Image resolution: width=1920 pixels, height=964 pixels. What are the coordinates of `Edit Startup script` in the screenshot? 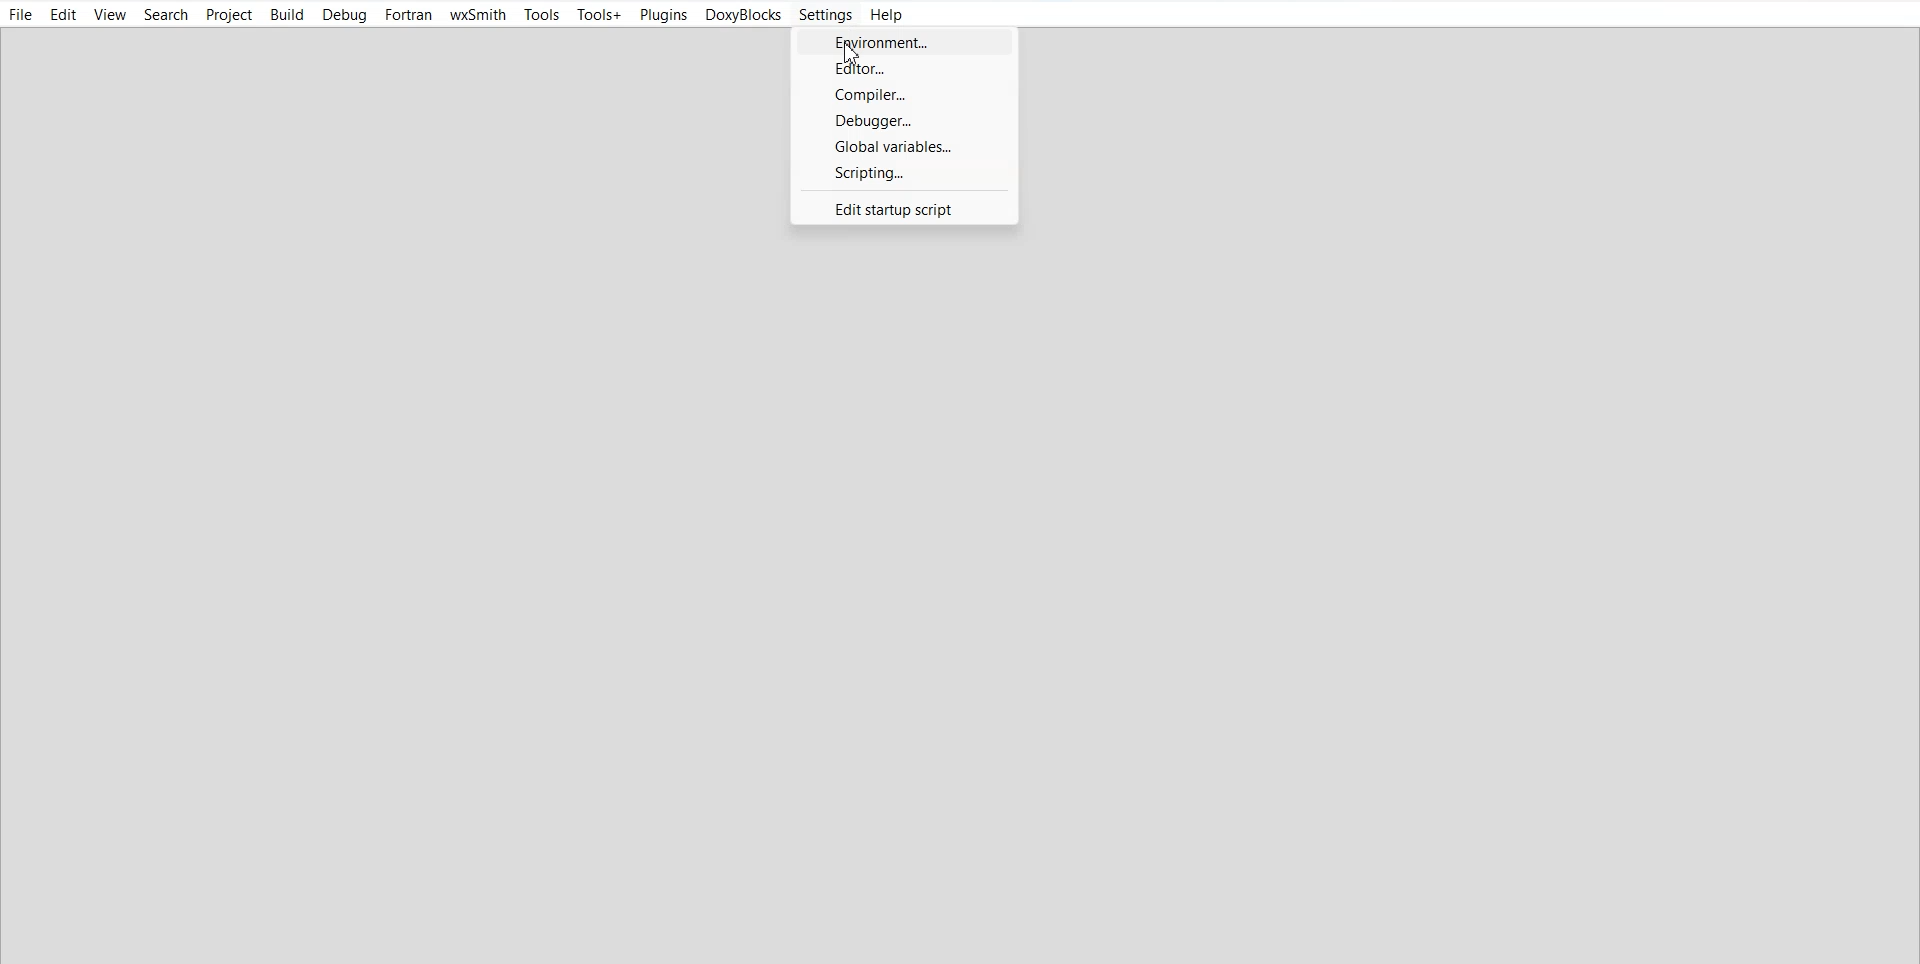 It's located at (901, 208).